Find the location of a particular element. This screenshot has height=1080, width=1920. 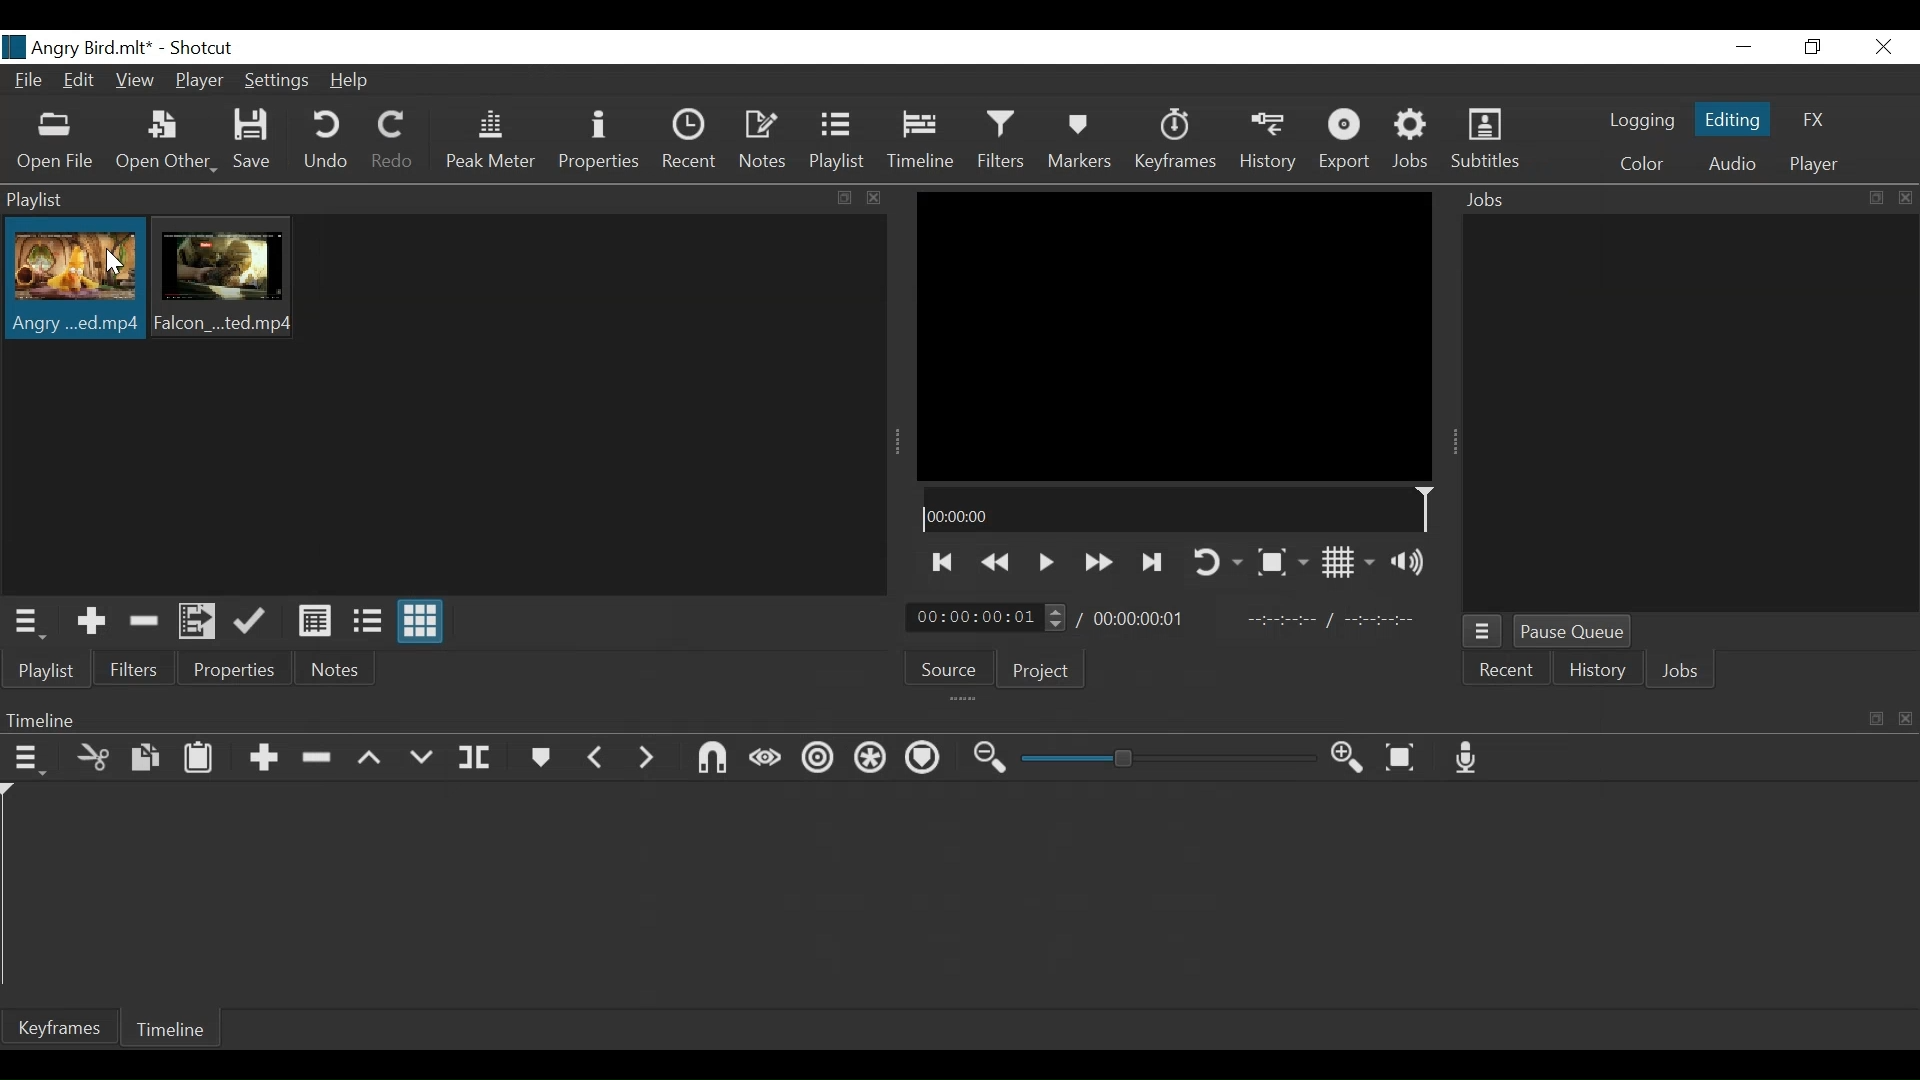

Source is located at coordinates (949, 669).